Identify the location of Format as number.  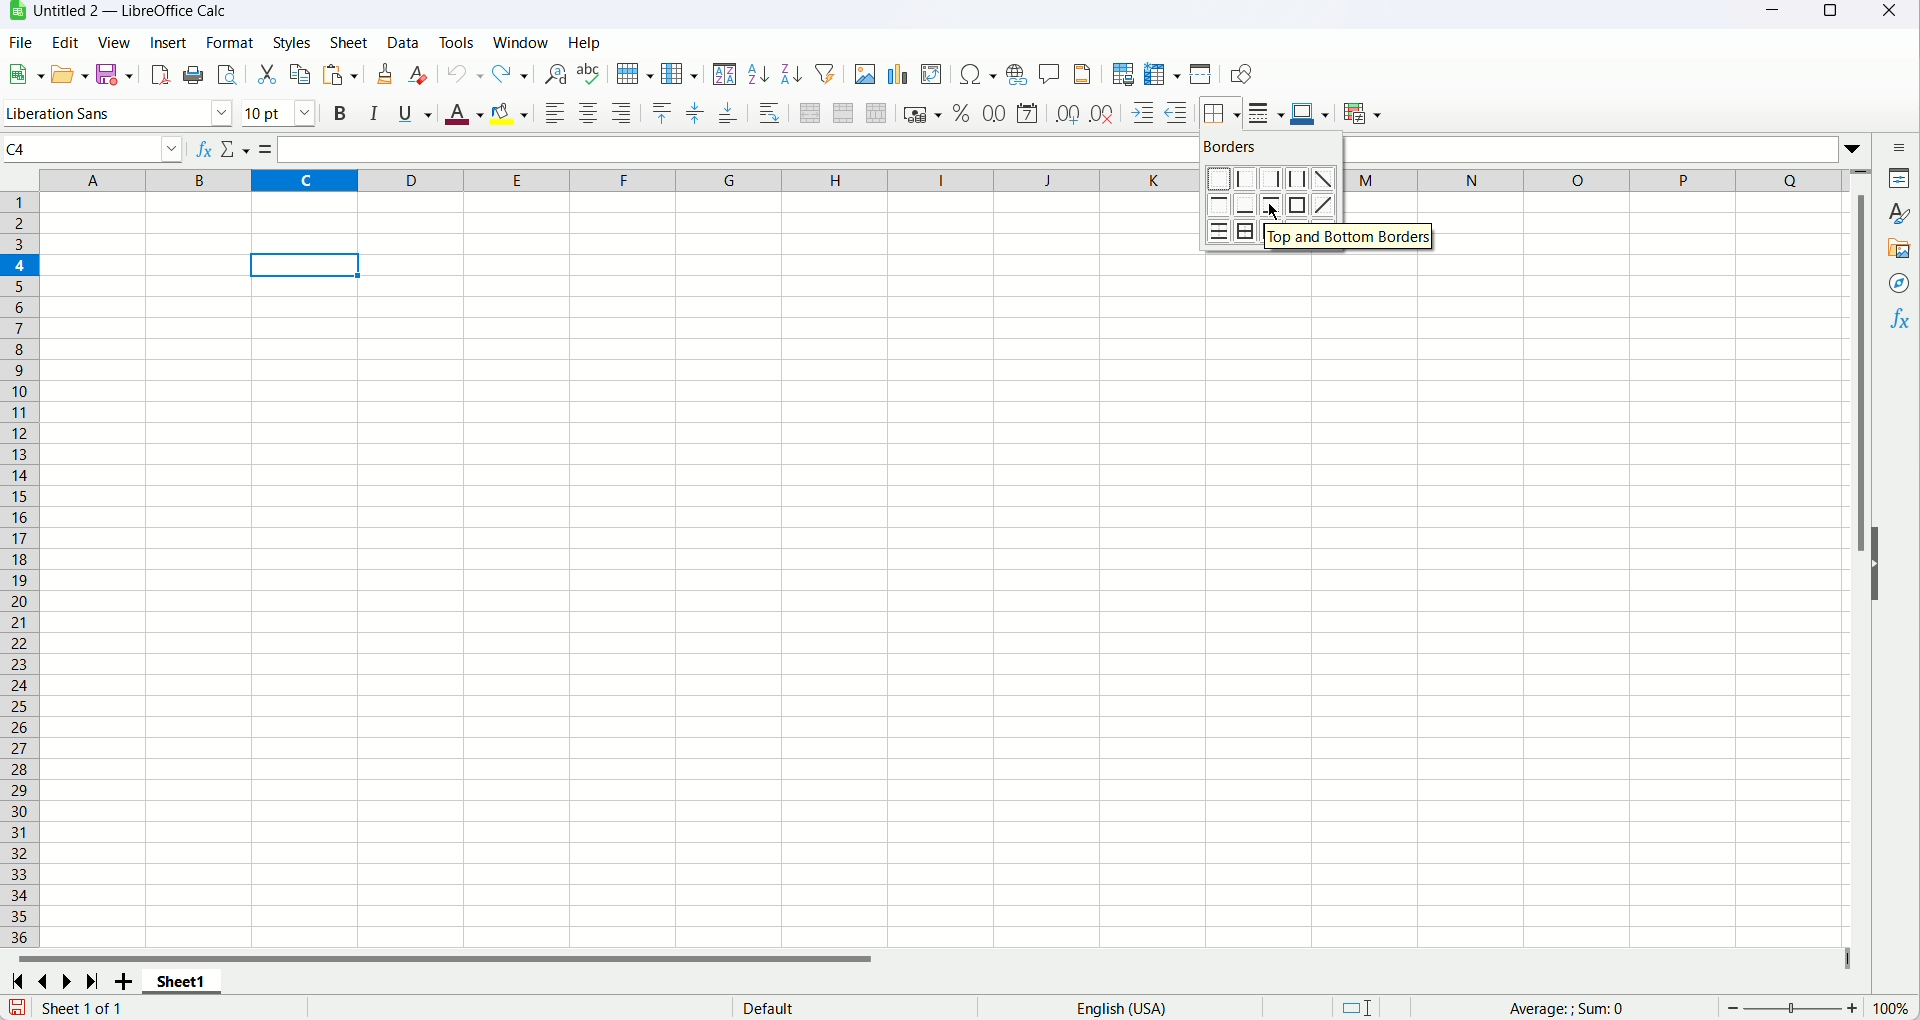
(994, 112).